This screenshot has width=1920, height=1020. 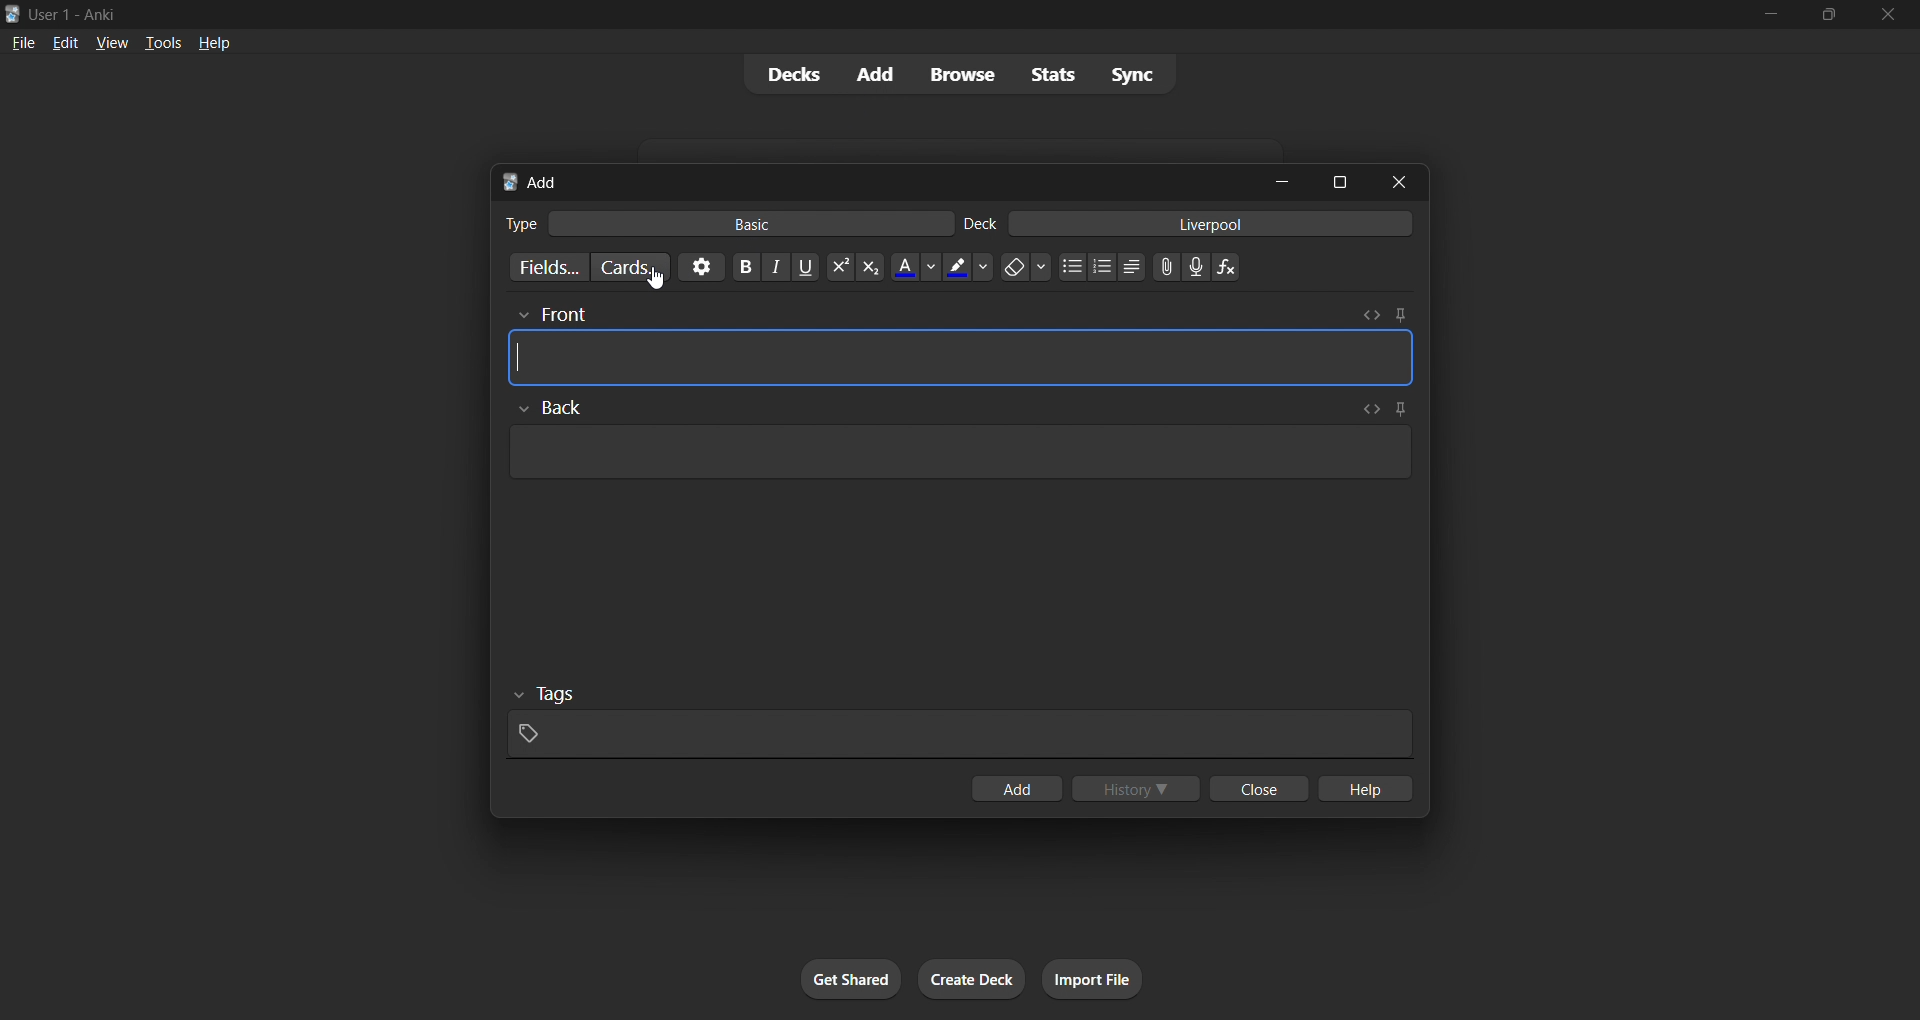 What do you see at coordinates (992, 270) in the screenshot?
I see `simple text formatting` at bounding box center [992, 270].